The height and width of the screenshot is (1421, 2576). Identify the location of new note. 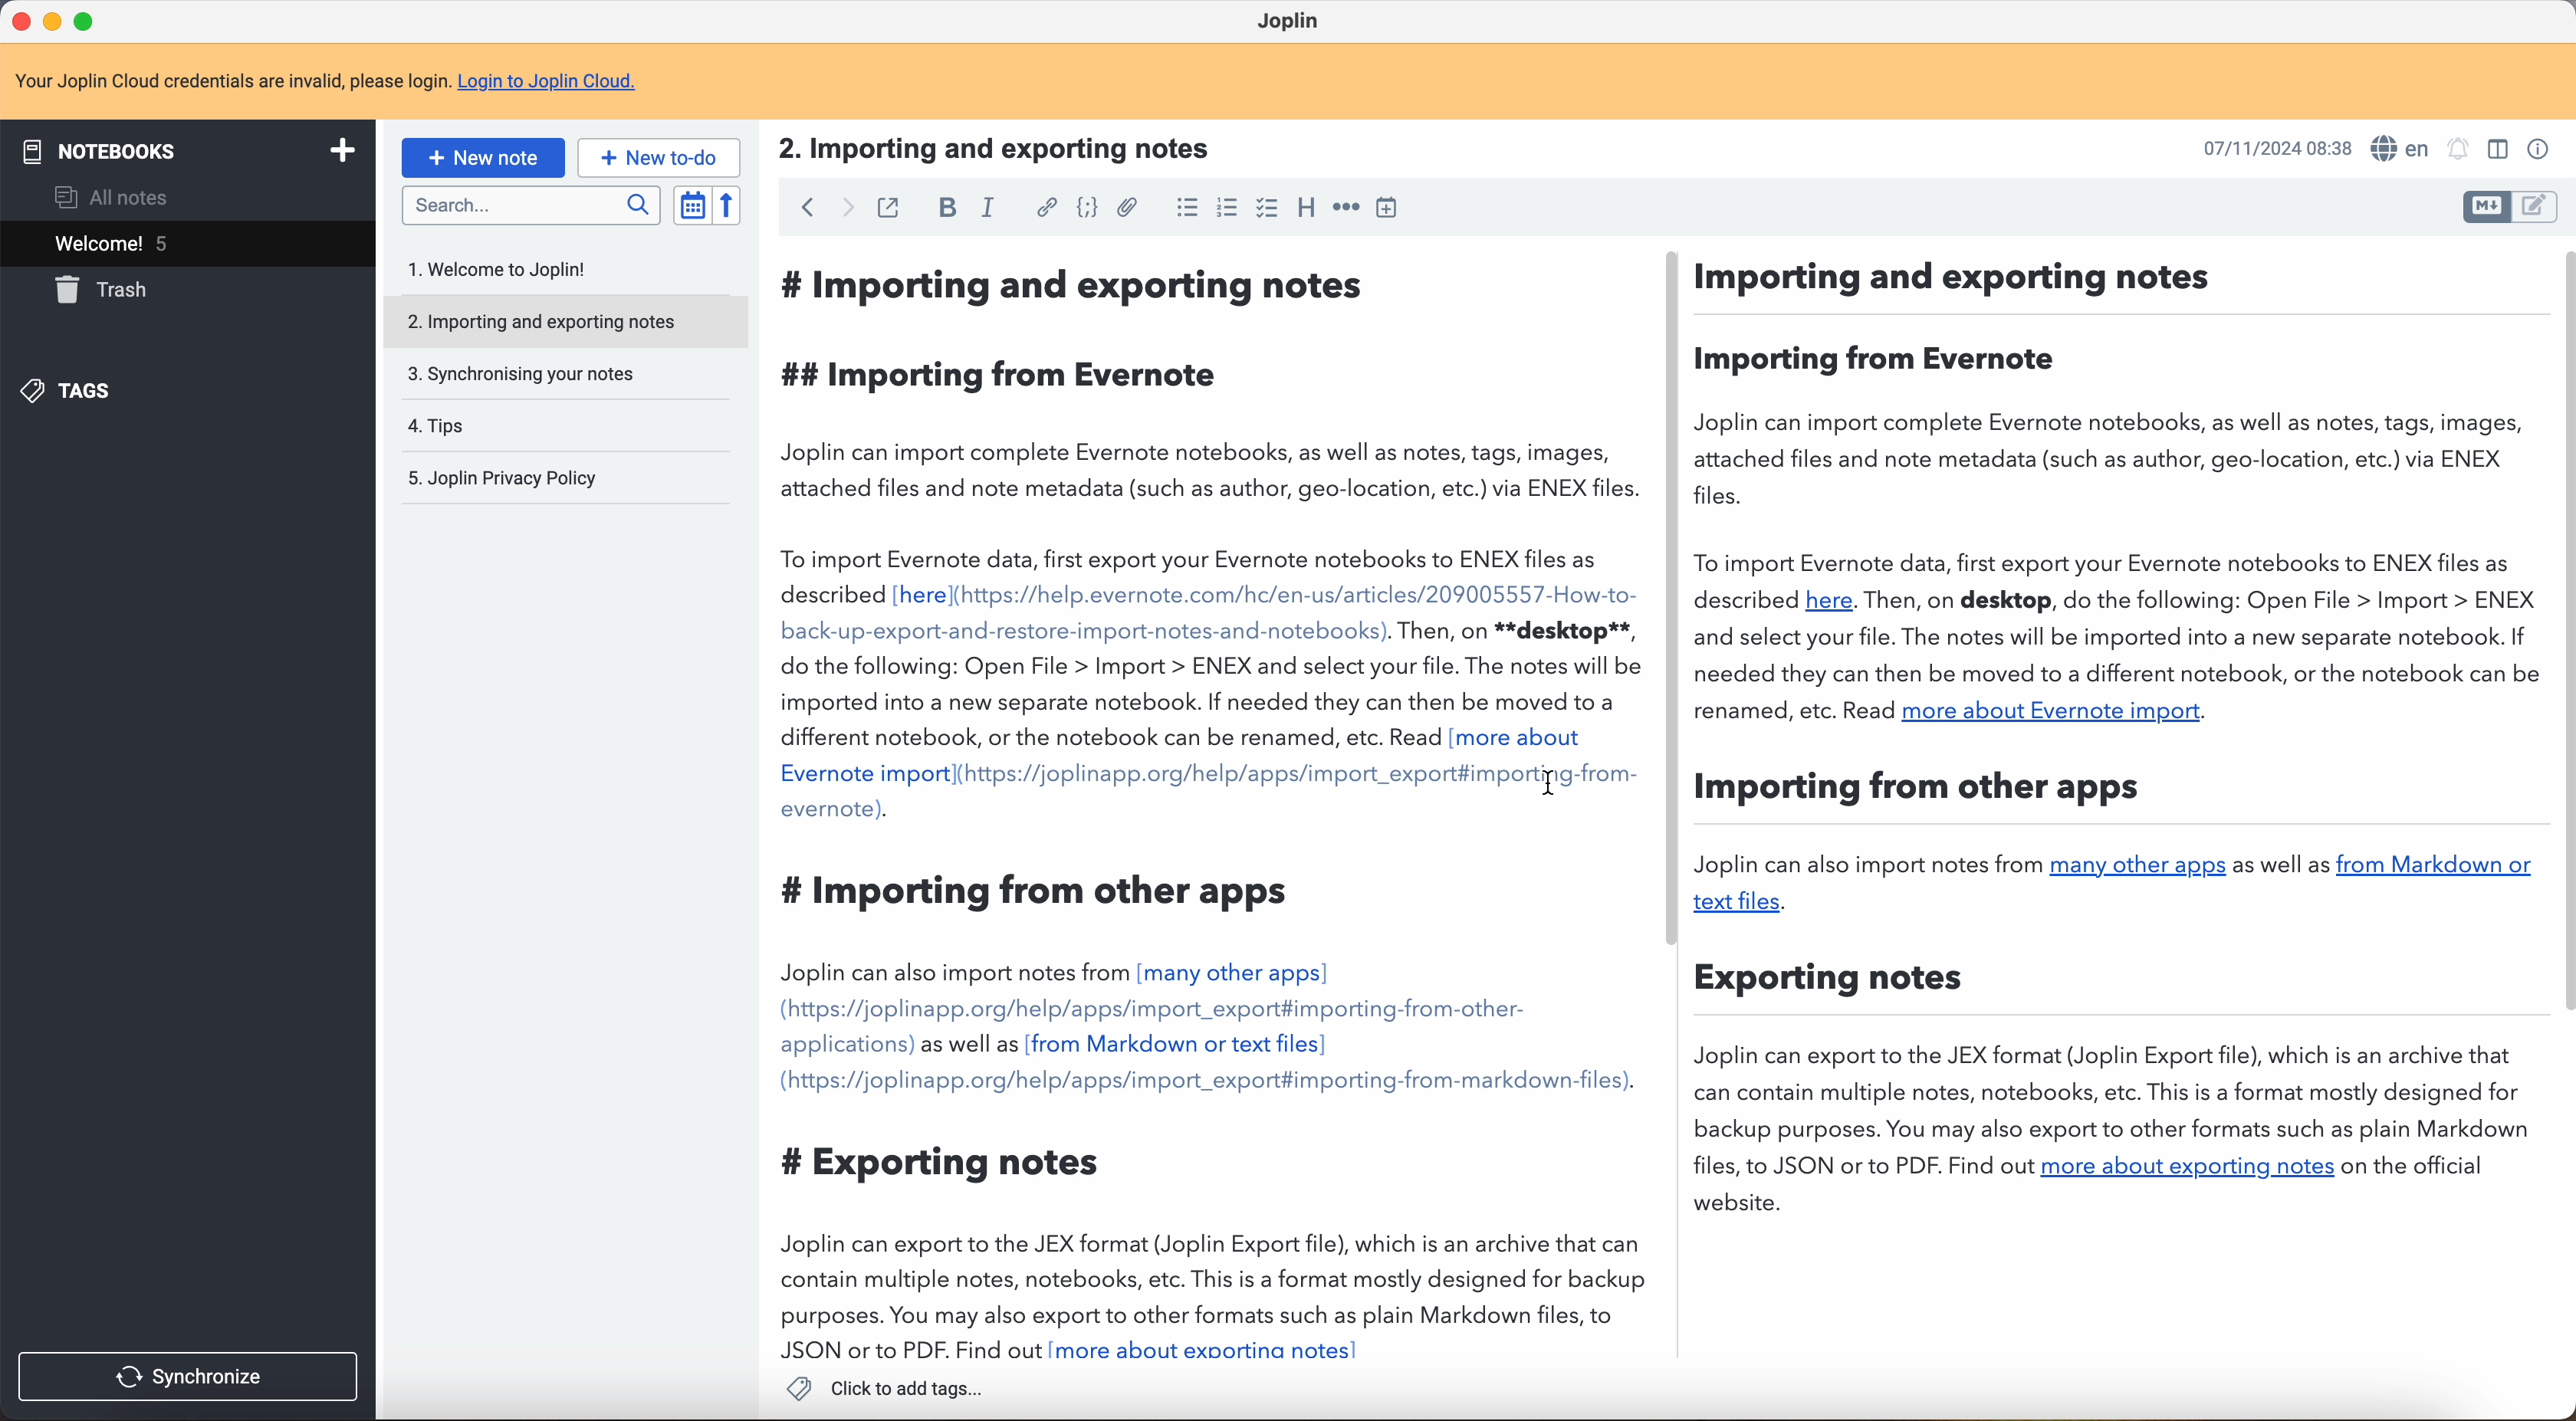
(484, 157).